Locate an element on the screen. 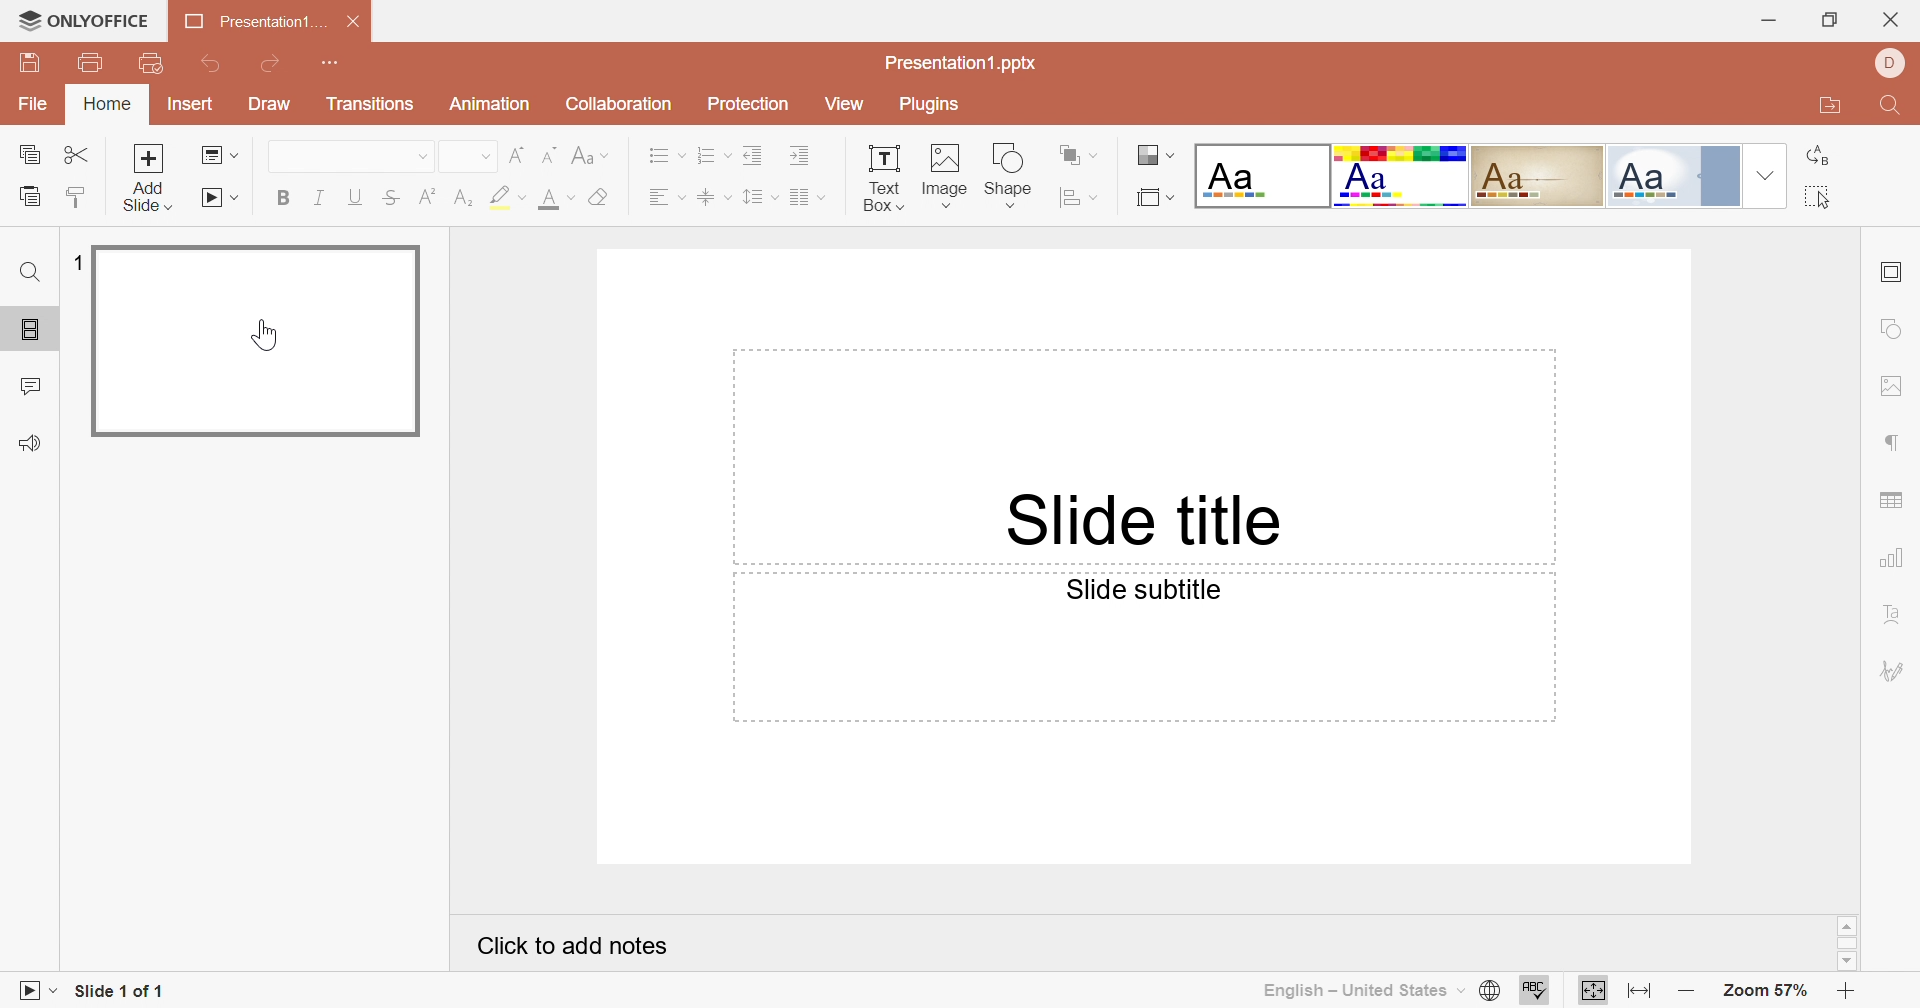  Align shape is located at coordinates (1079, 196).